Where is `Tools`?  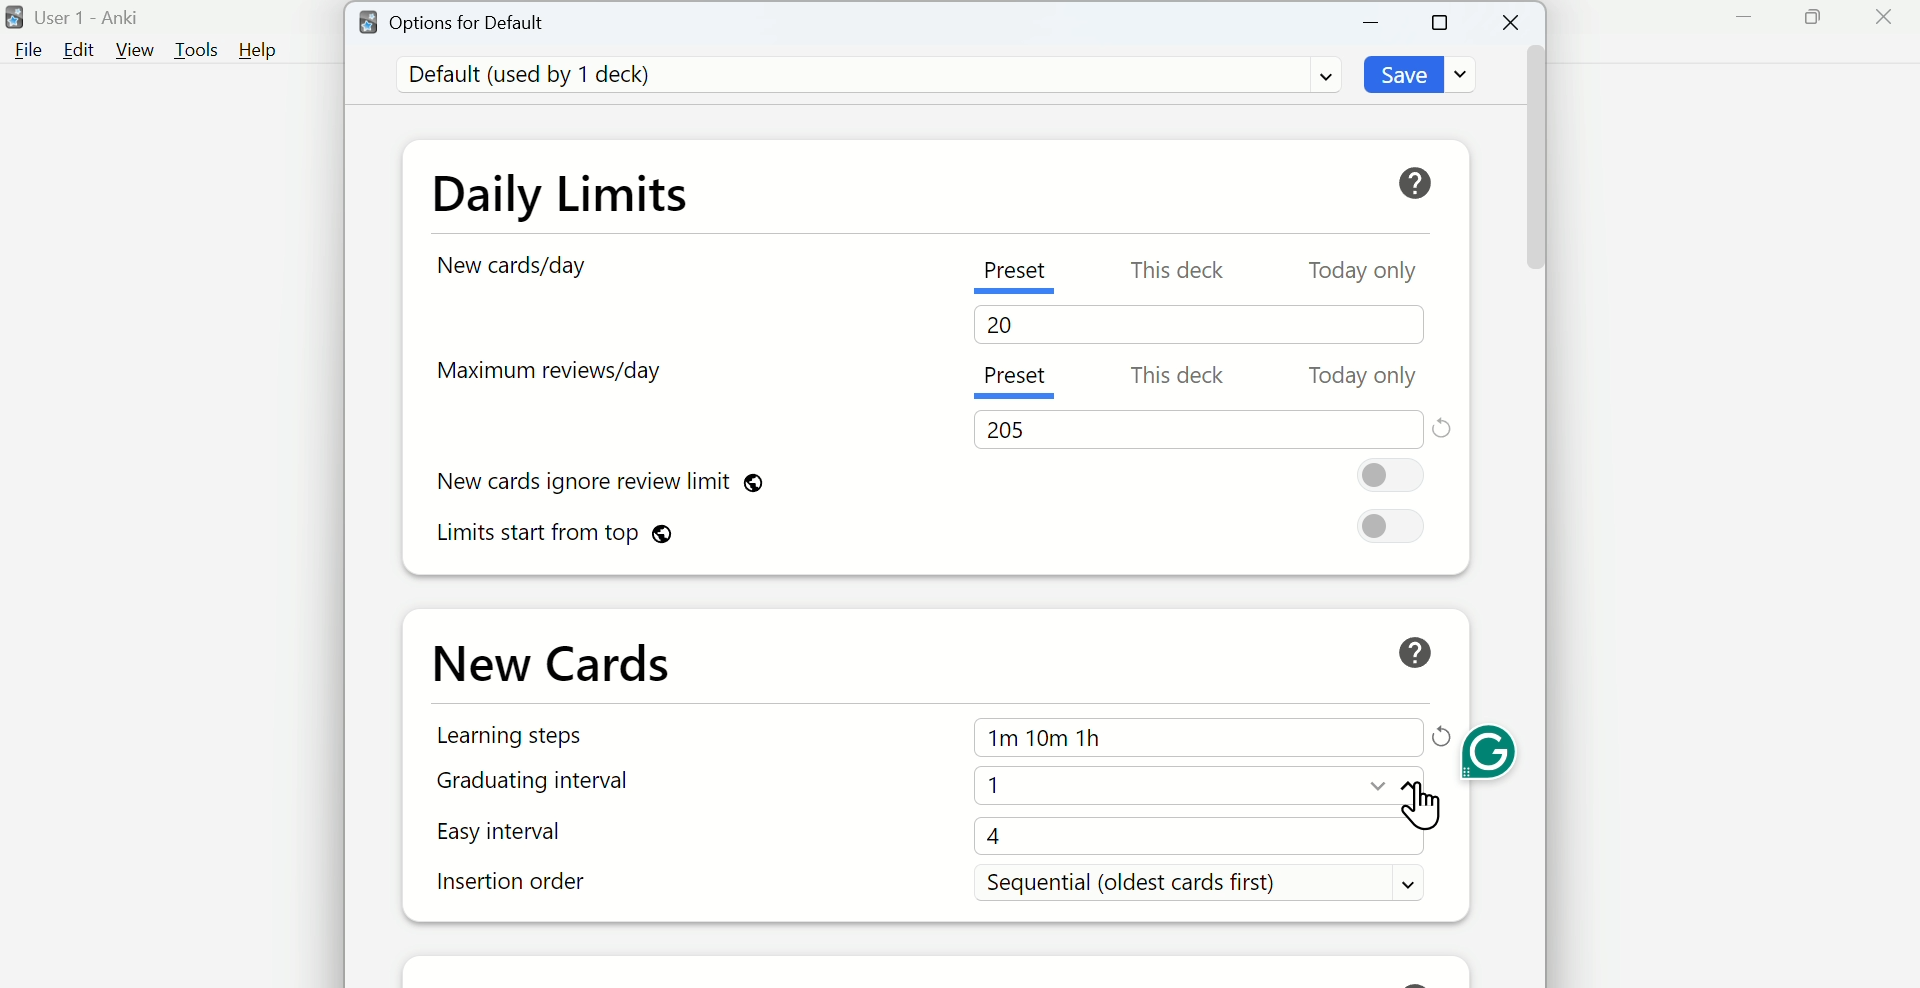 Tools is located at coordinates (195, 51).